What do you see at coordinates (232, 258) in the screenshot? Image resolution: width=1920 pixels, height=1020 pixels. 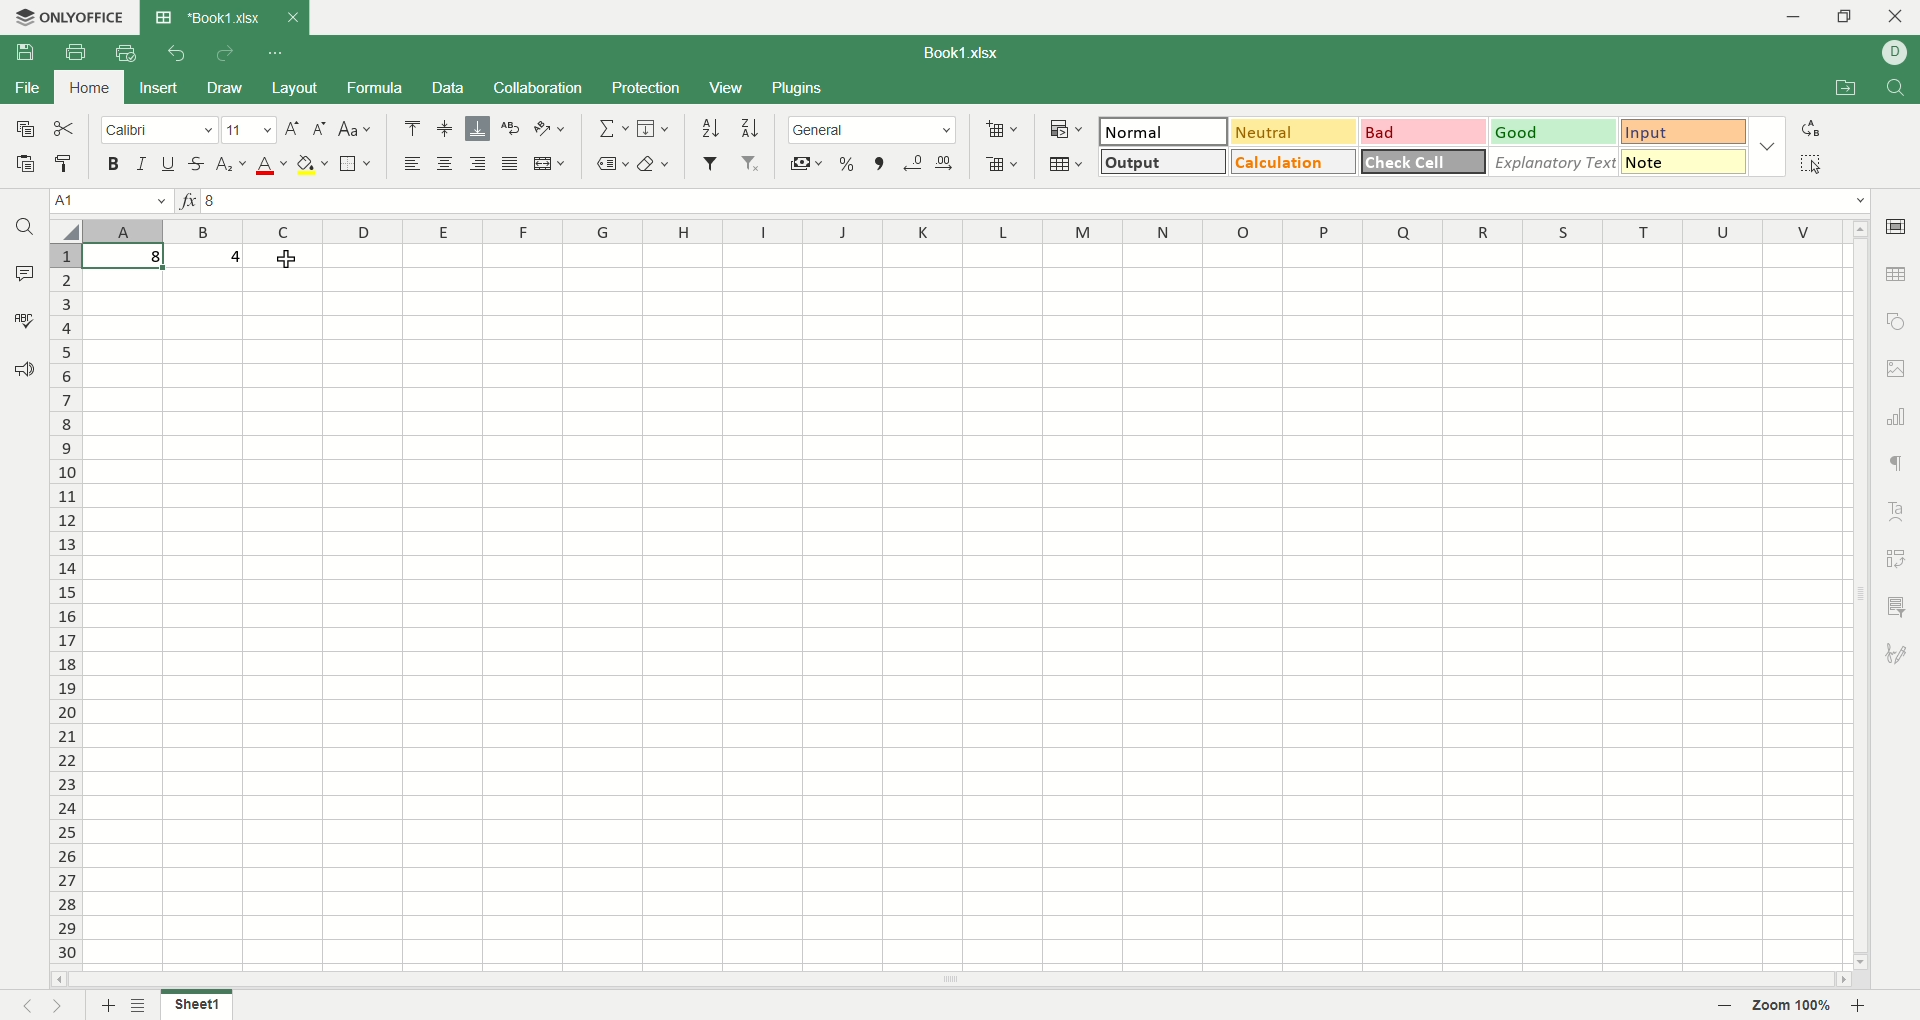 I see `4` at bounding box center [232, 258].